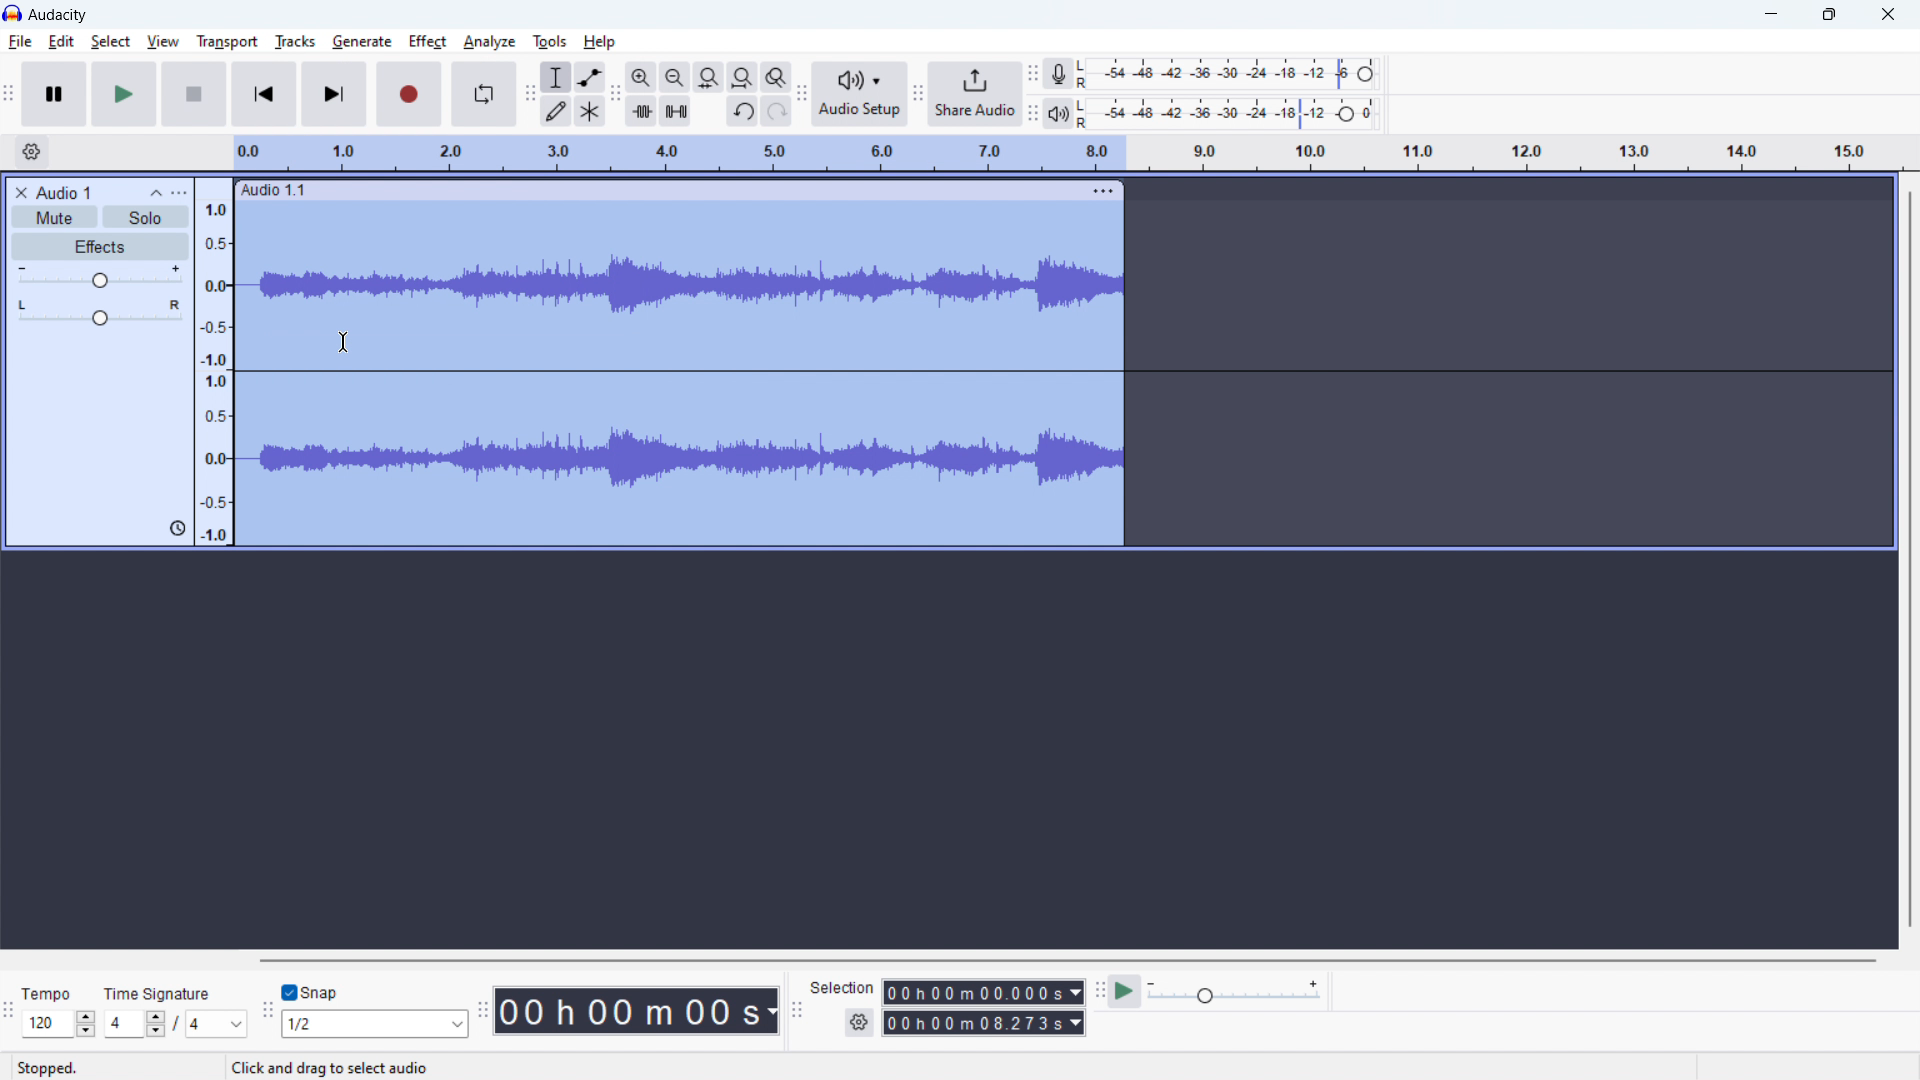 The width and height of the screenshot is (1920, 1080). What do you see at coordinates (177, 528) in the screenshot?
I see `sync lock activated` at bounding box center [177, 528].